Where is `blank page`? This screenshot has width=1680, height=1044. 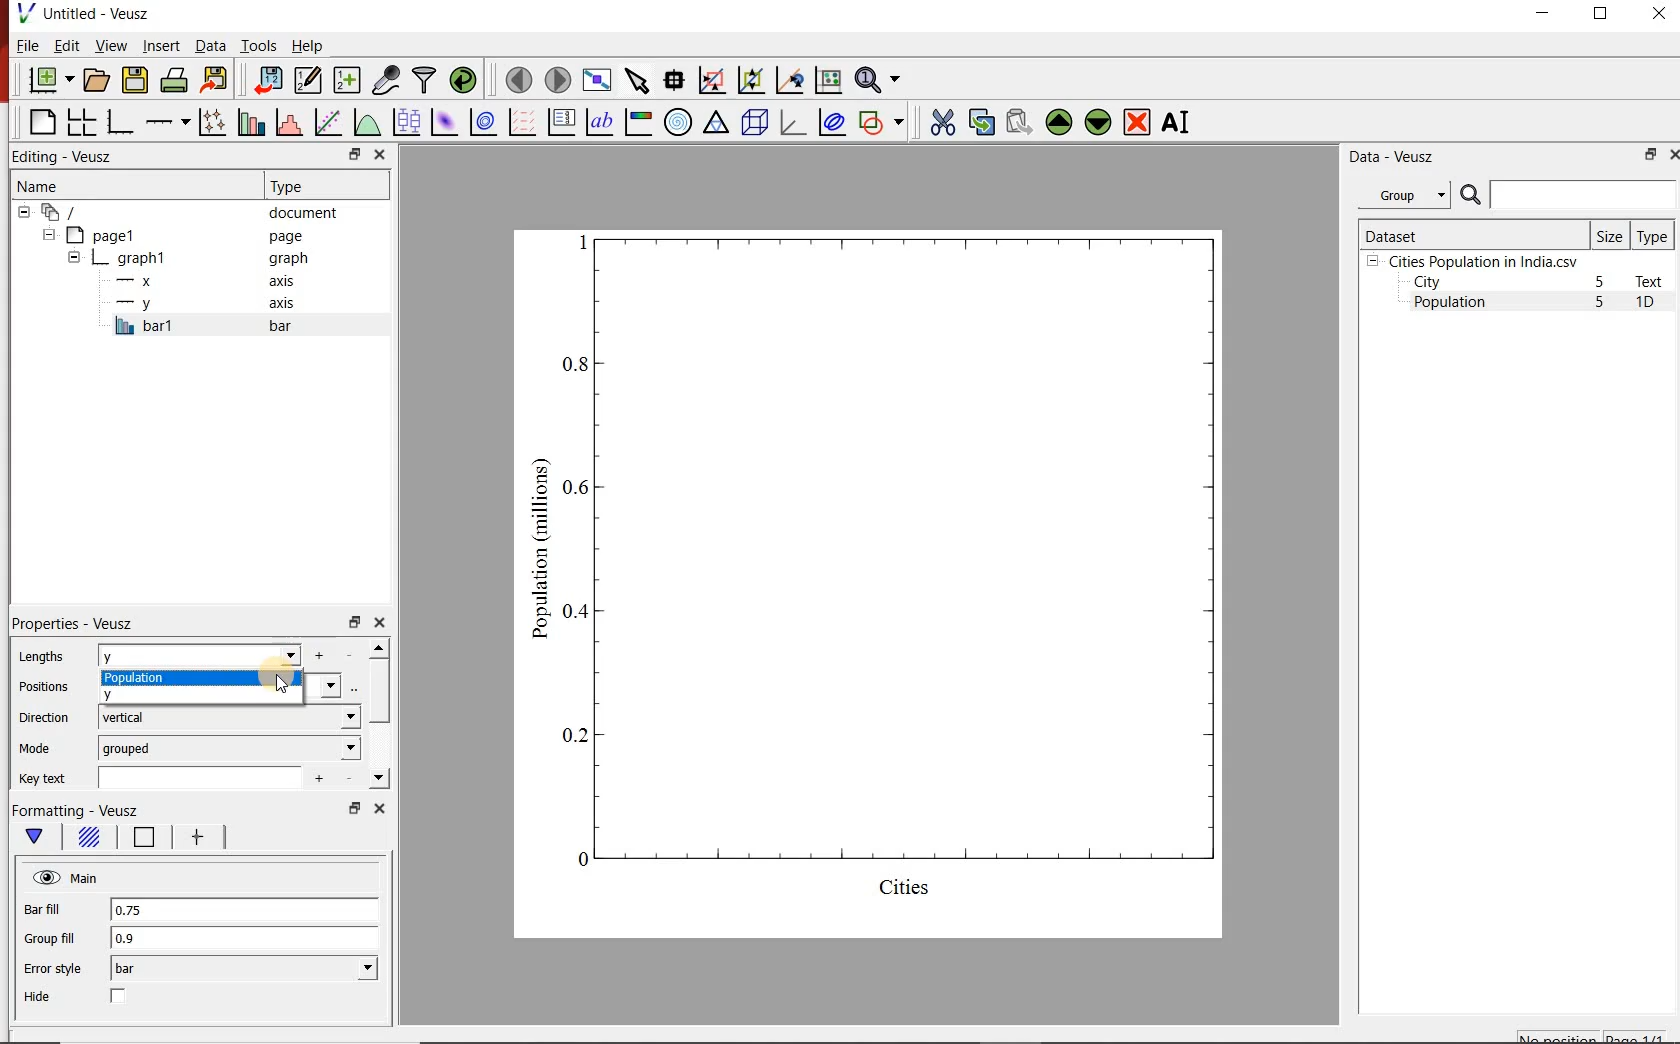 blank page is located at coordinates (40, 123).